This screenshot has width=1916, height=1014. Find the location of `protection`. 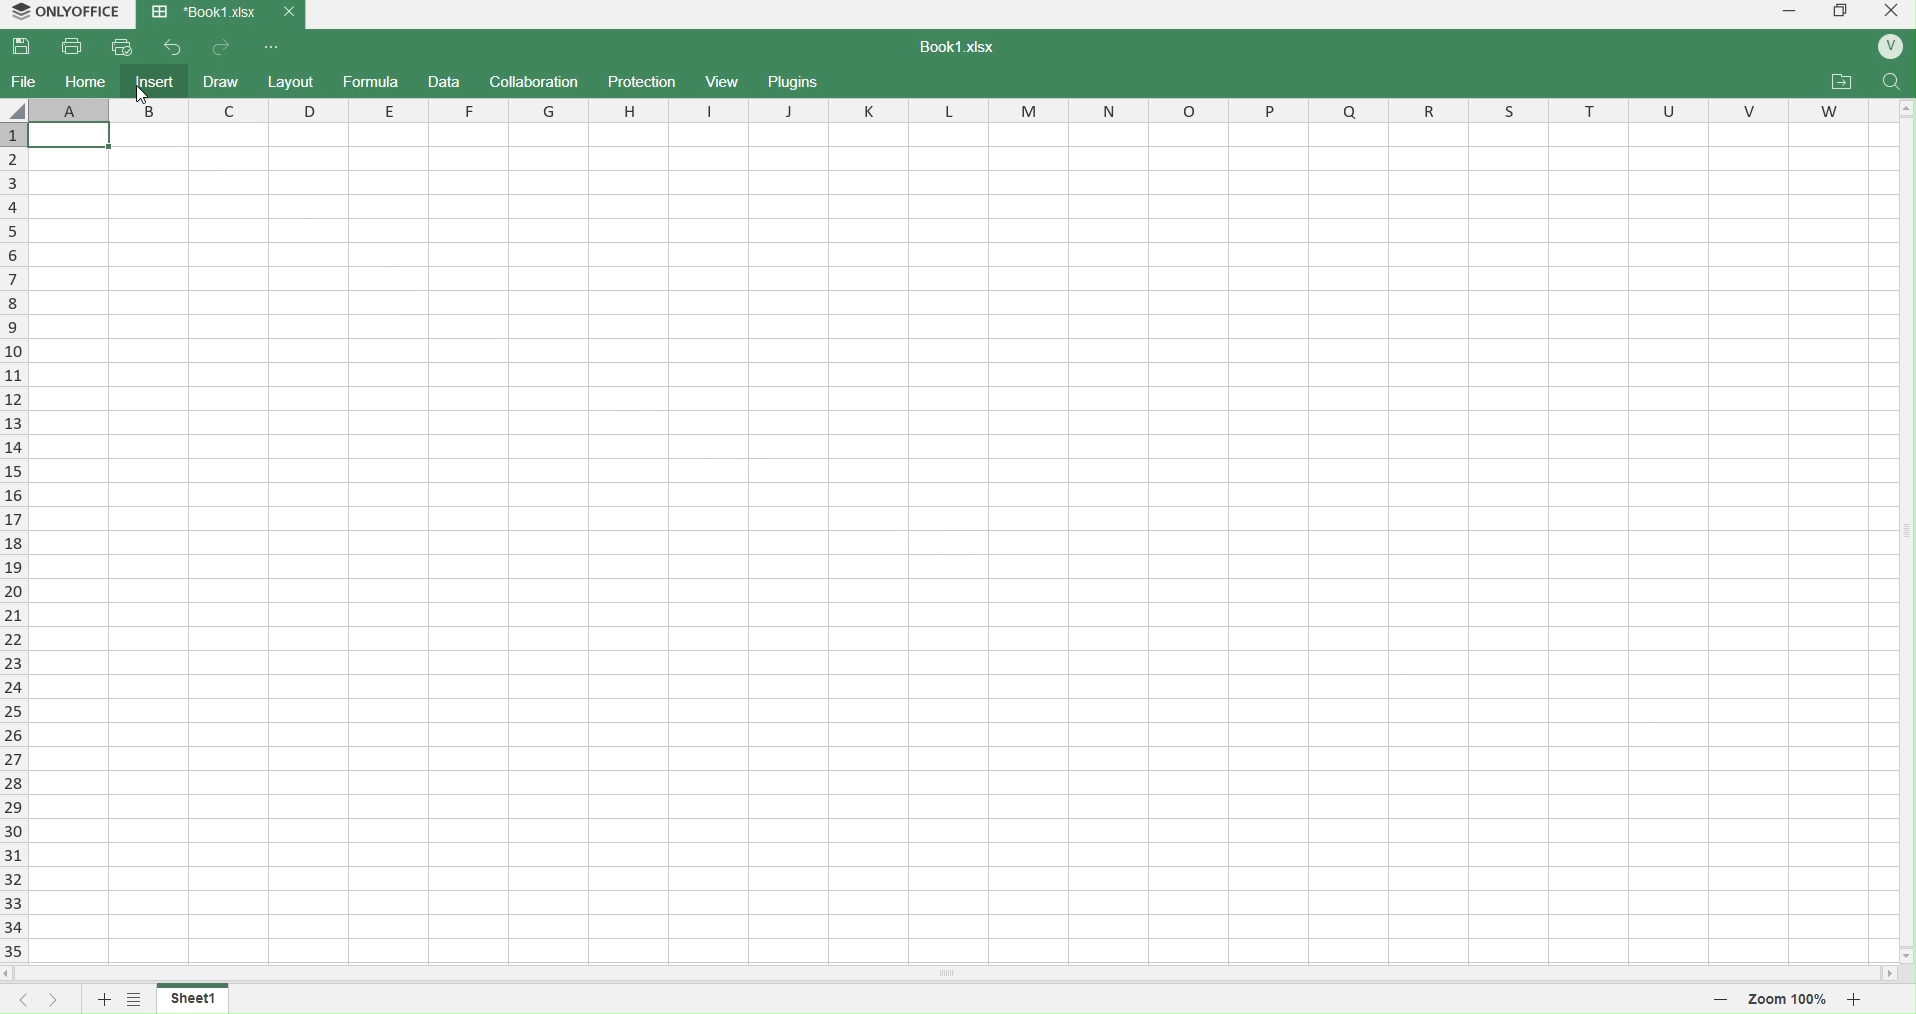

protection is located at coordinates (638, 81).